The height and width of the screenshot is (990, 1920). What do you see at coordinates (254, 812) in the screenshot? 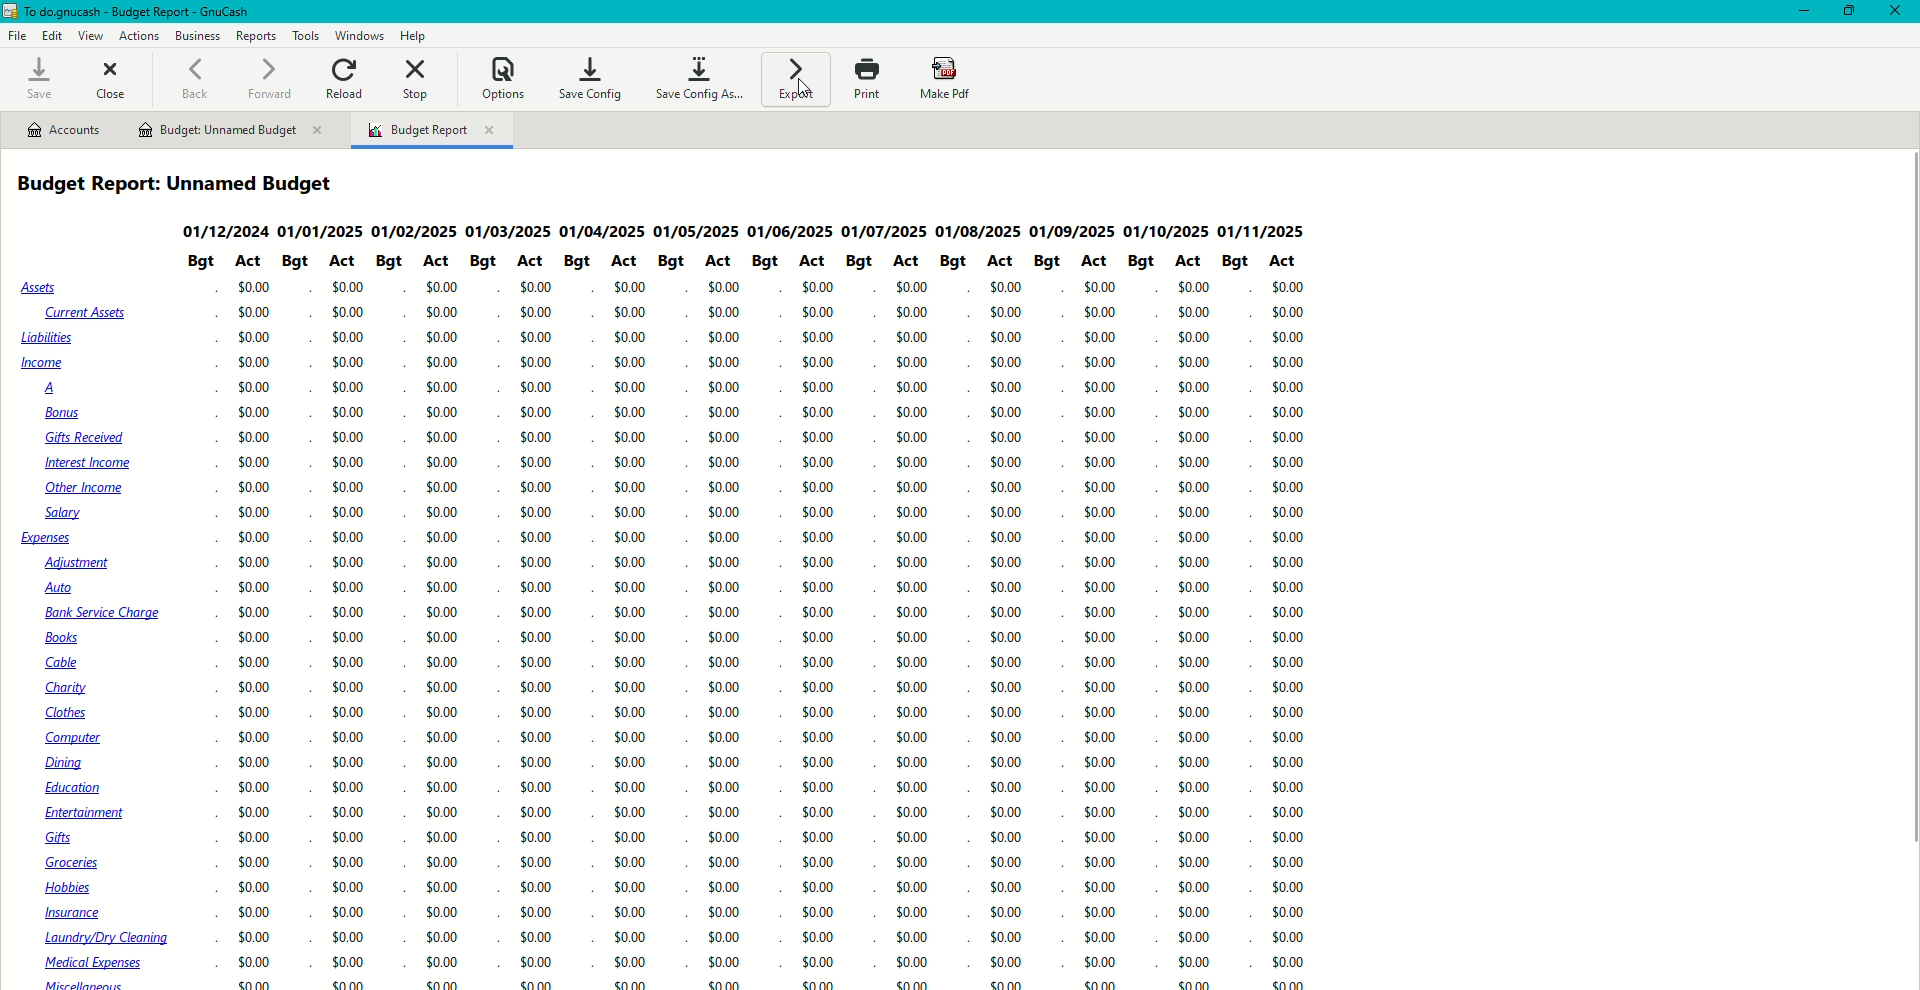
I see `$0.00` at bounding box center [254, 812].